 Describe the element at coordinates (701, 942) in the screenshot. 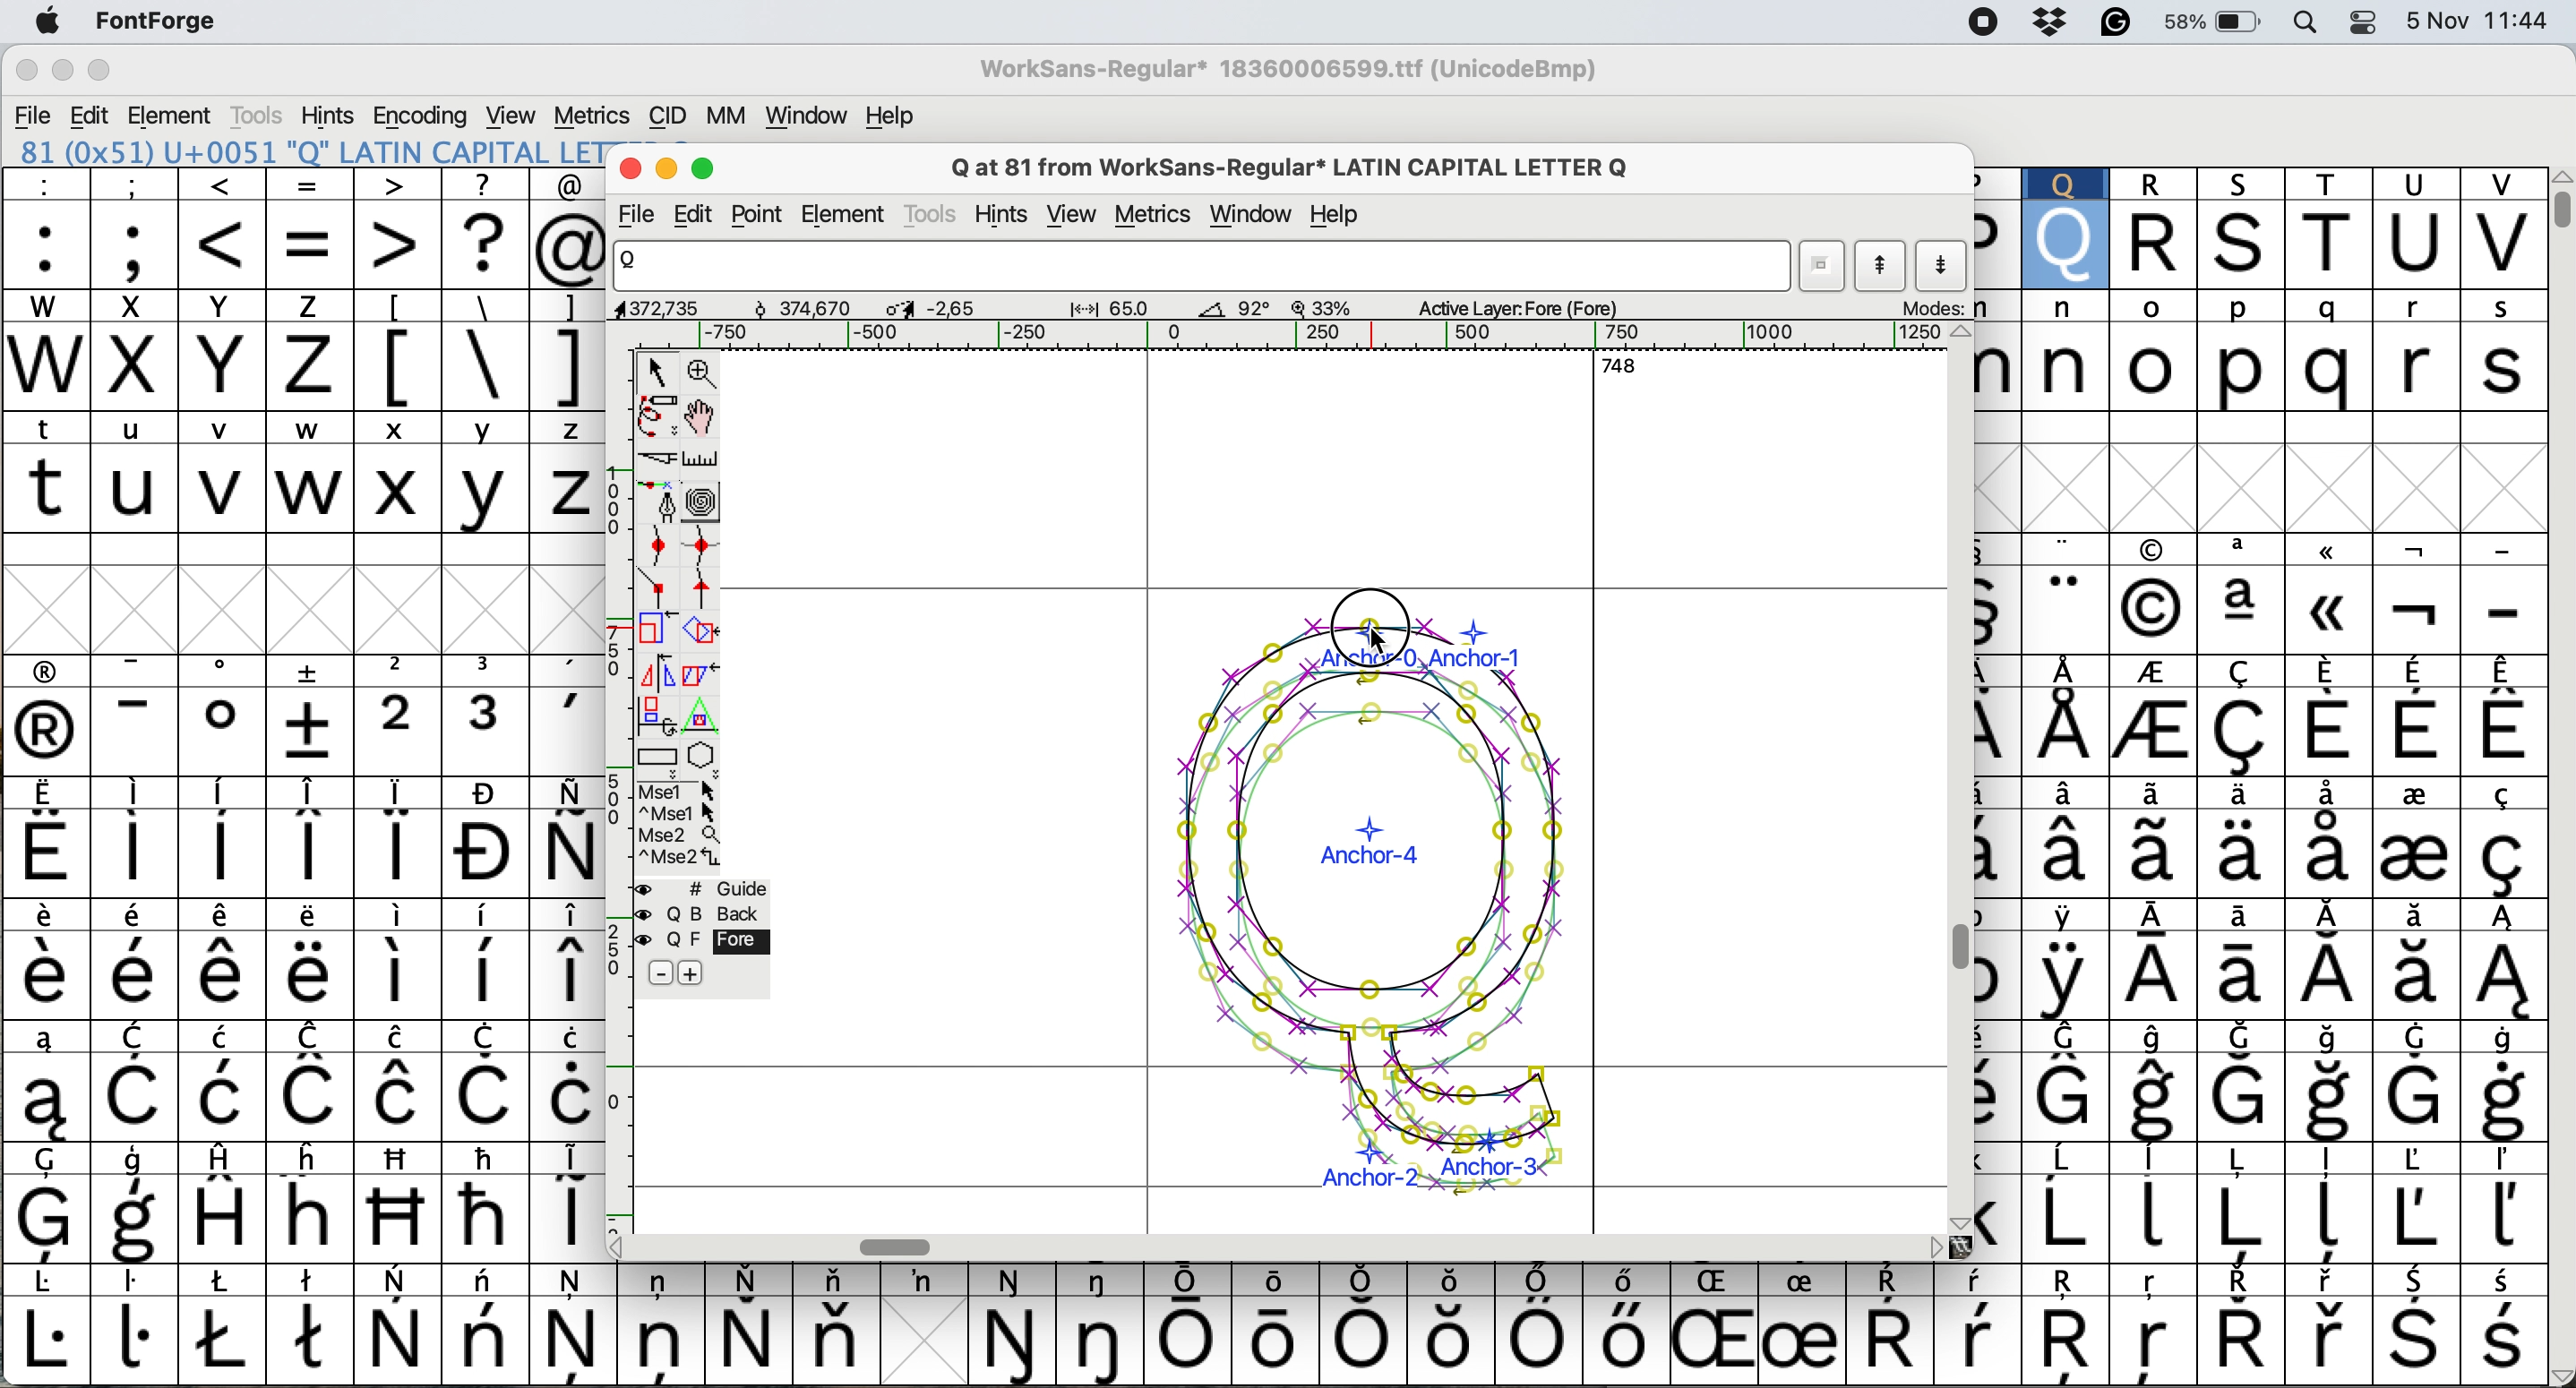

I see `fore` at that location.